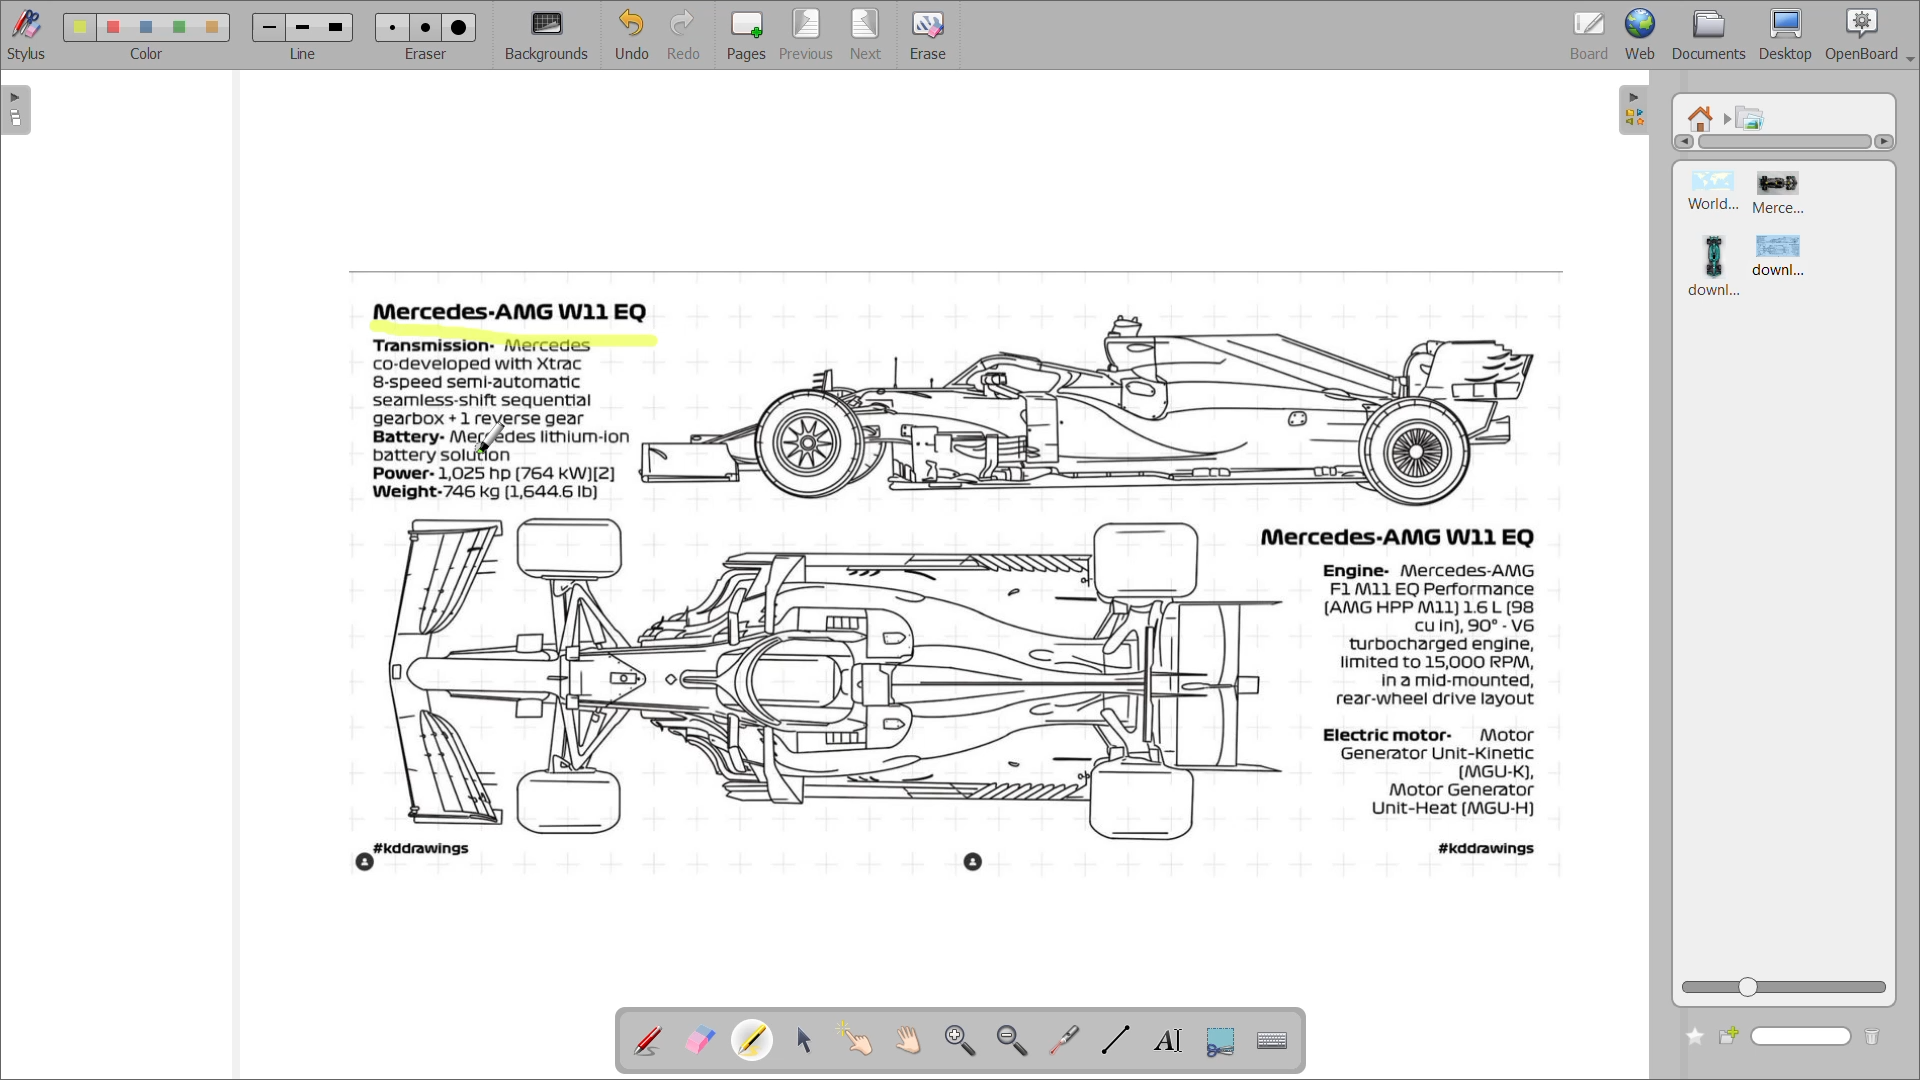 The height and width of the screenshot is (1080, 1920). What do you see at coordinates (1791, 35) in the screenshot?
I see `desktop` at bounding box center [1791, 35].